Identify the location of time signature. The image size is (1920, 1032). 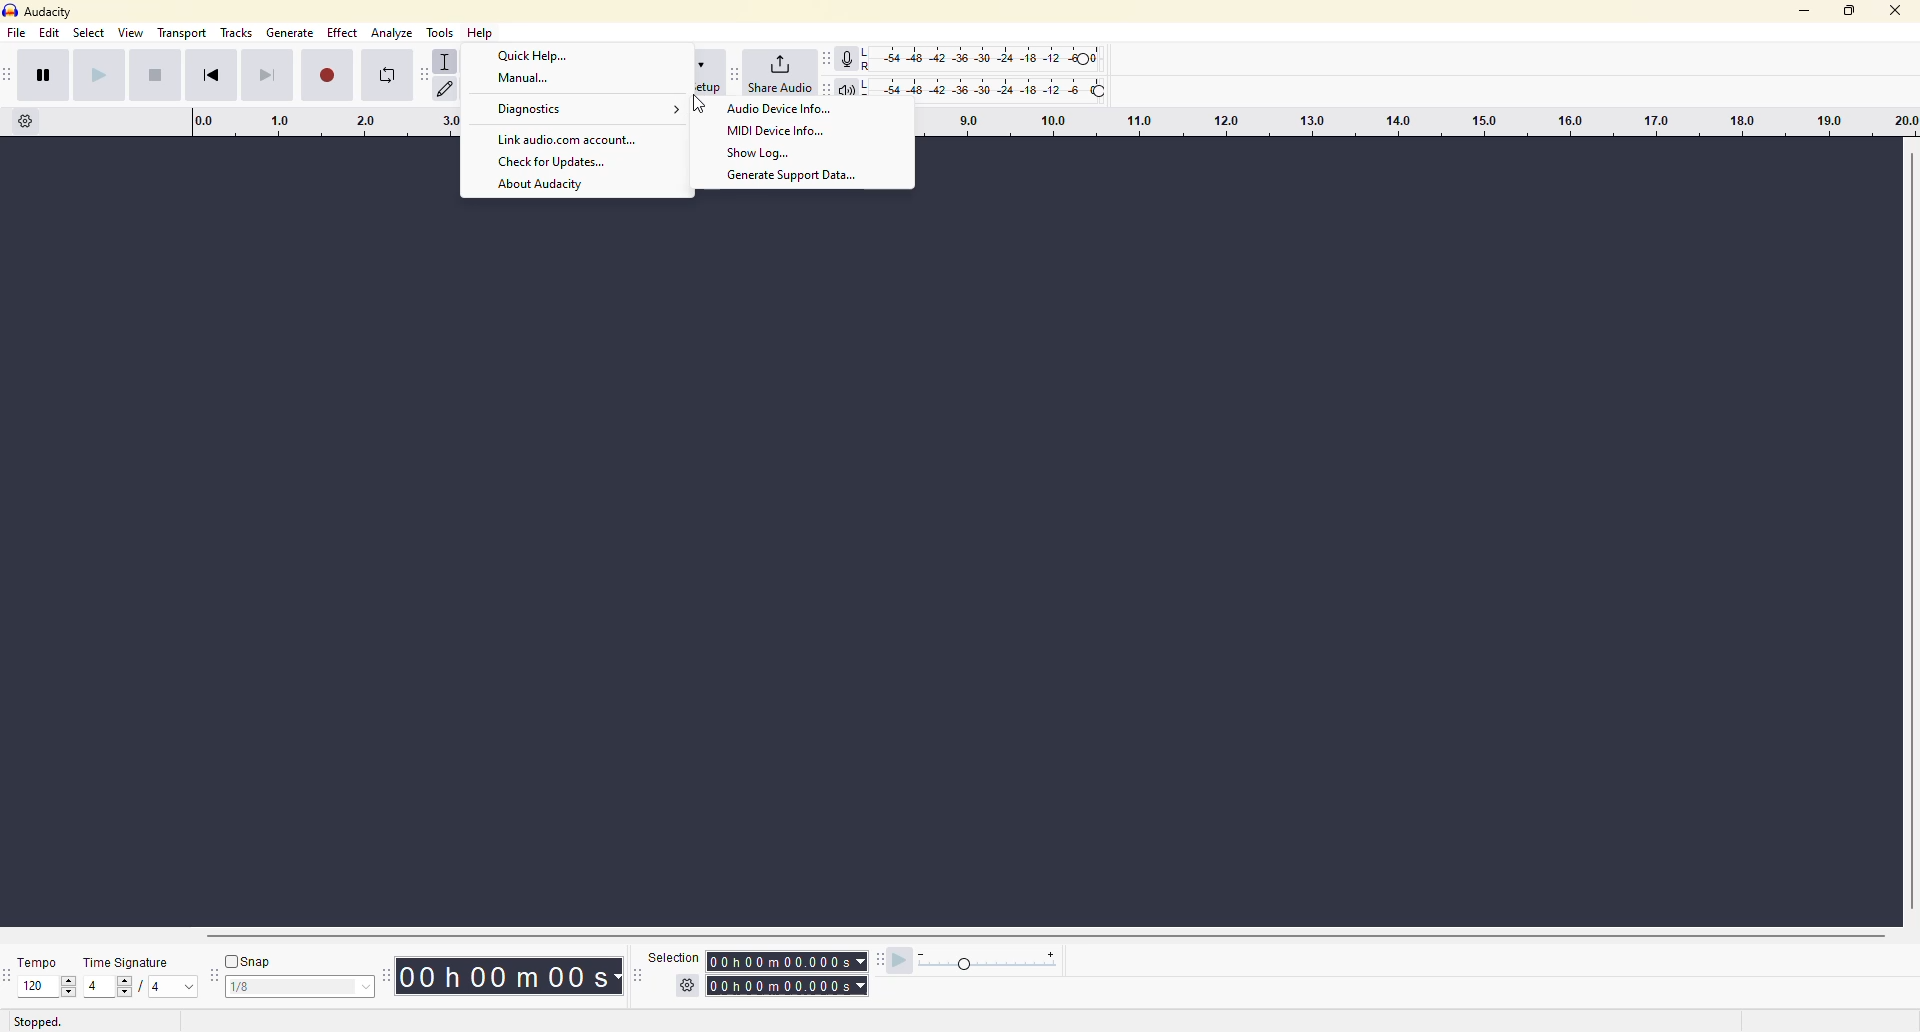
(128, 958).